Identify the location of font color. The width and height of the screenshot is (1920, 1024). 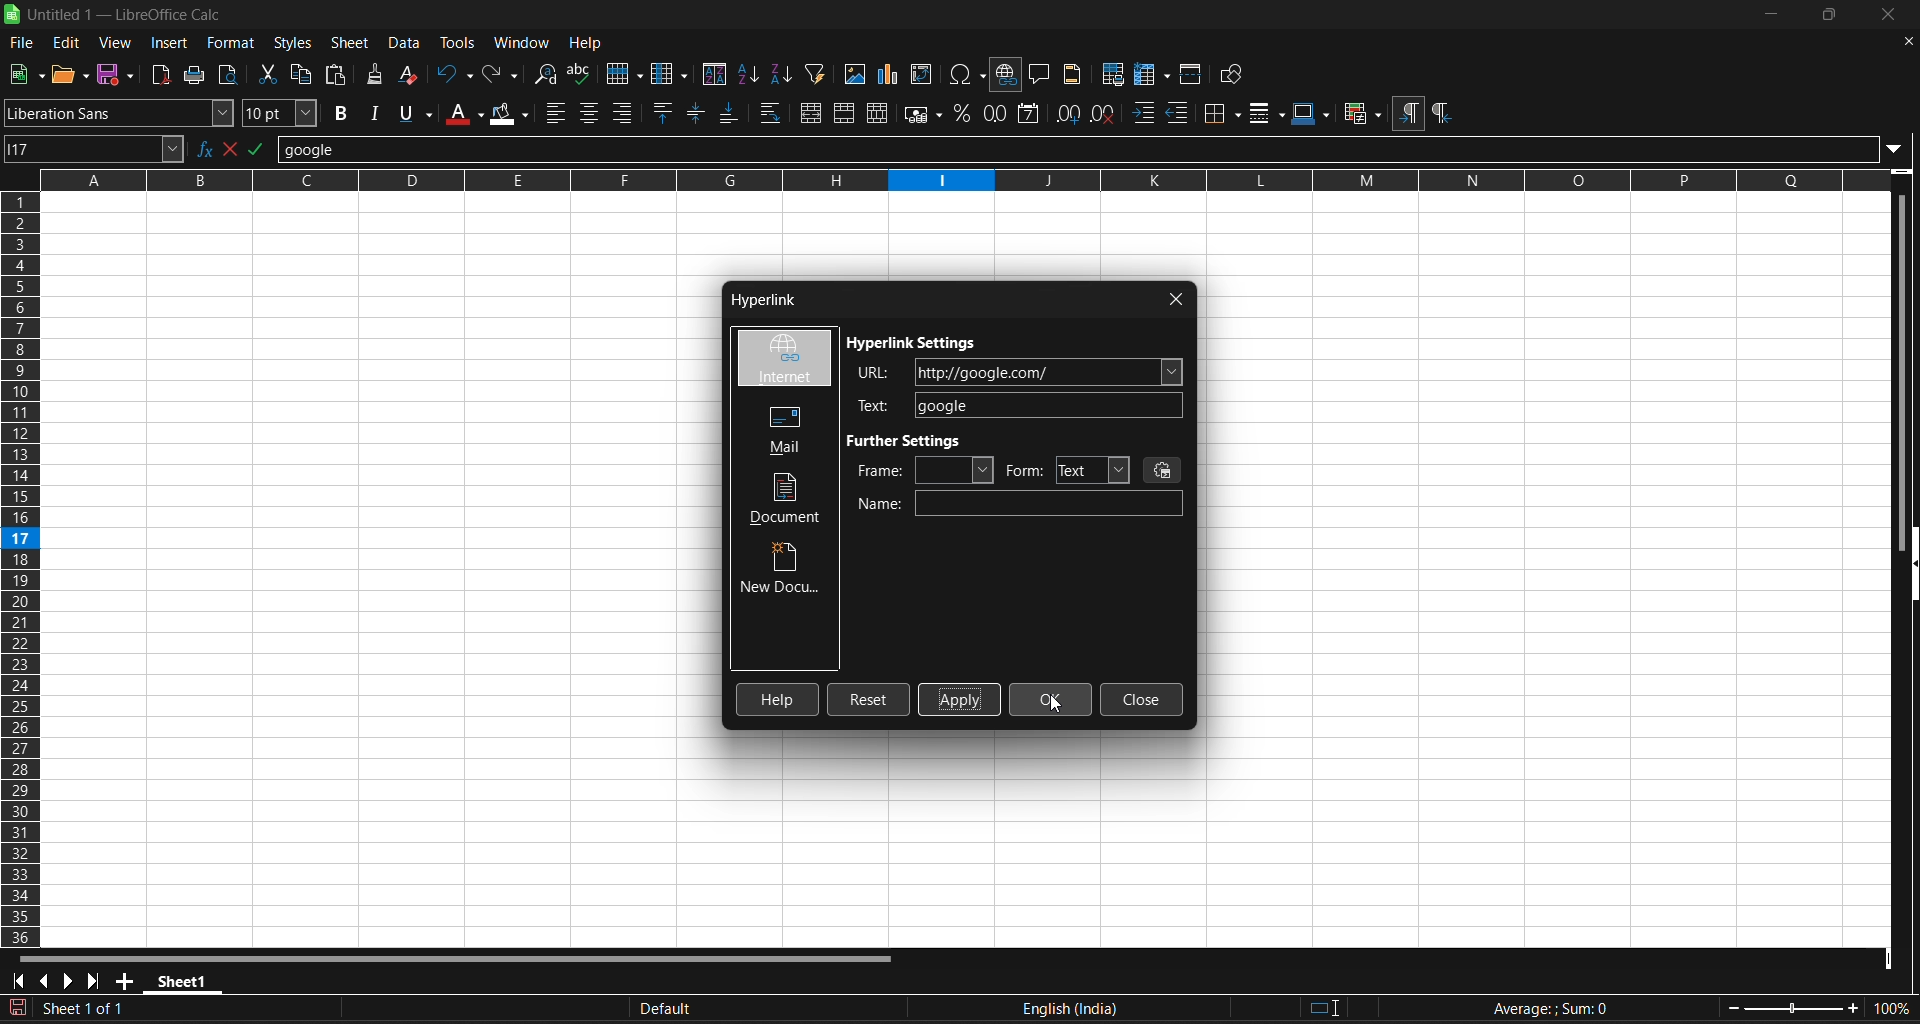
(464, 113).